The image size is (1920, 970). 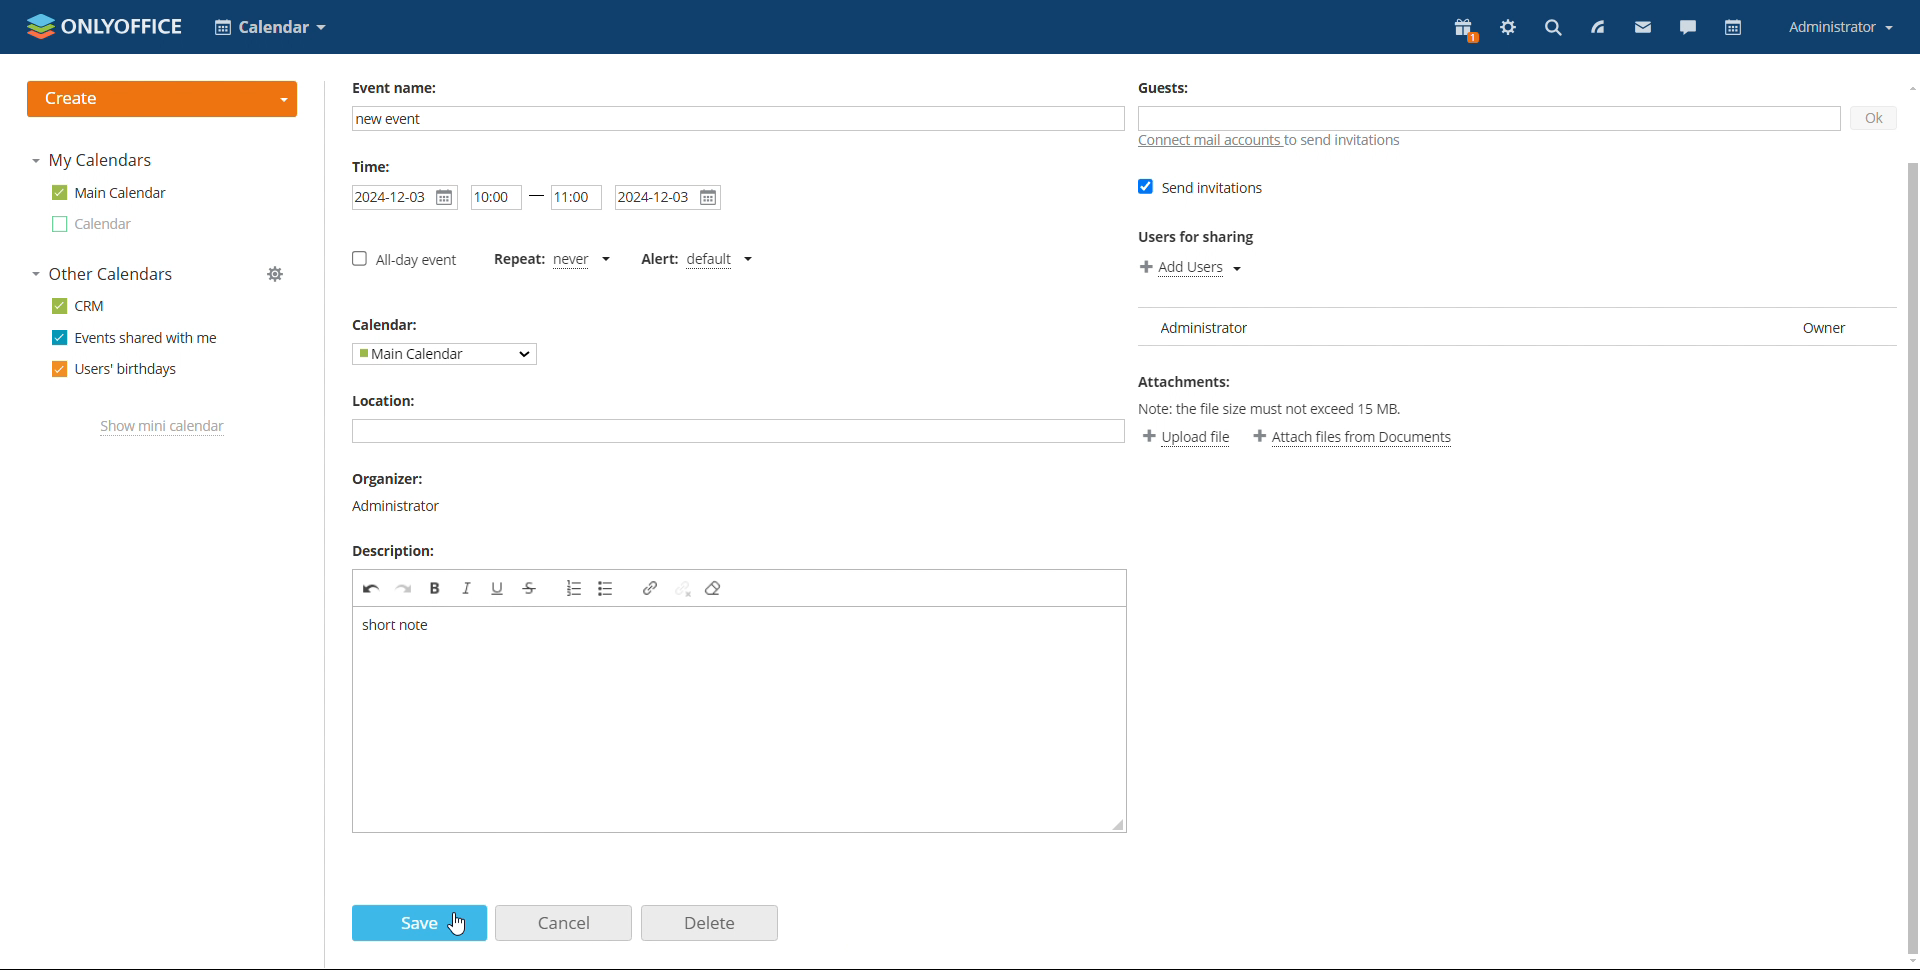 What do you see at coordinates (105, 25) in the screenshot?
I see `logo` at bounding box center [105, 25].